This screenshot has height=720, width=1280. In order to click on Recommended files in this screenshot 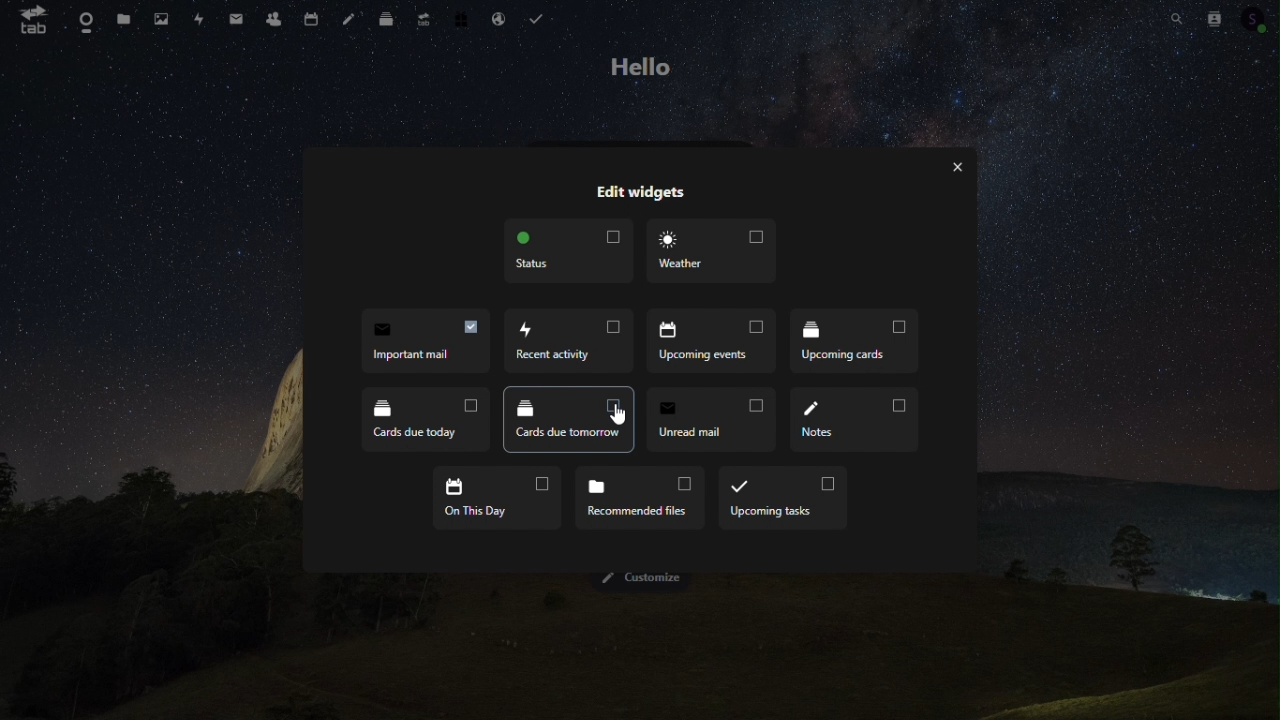, I will do `click(638, 496)`.